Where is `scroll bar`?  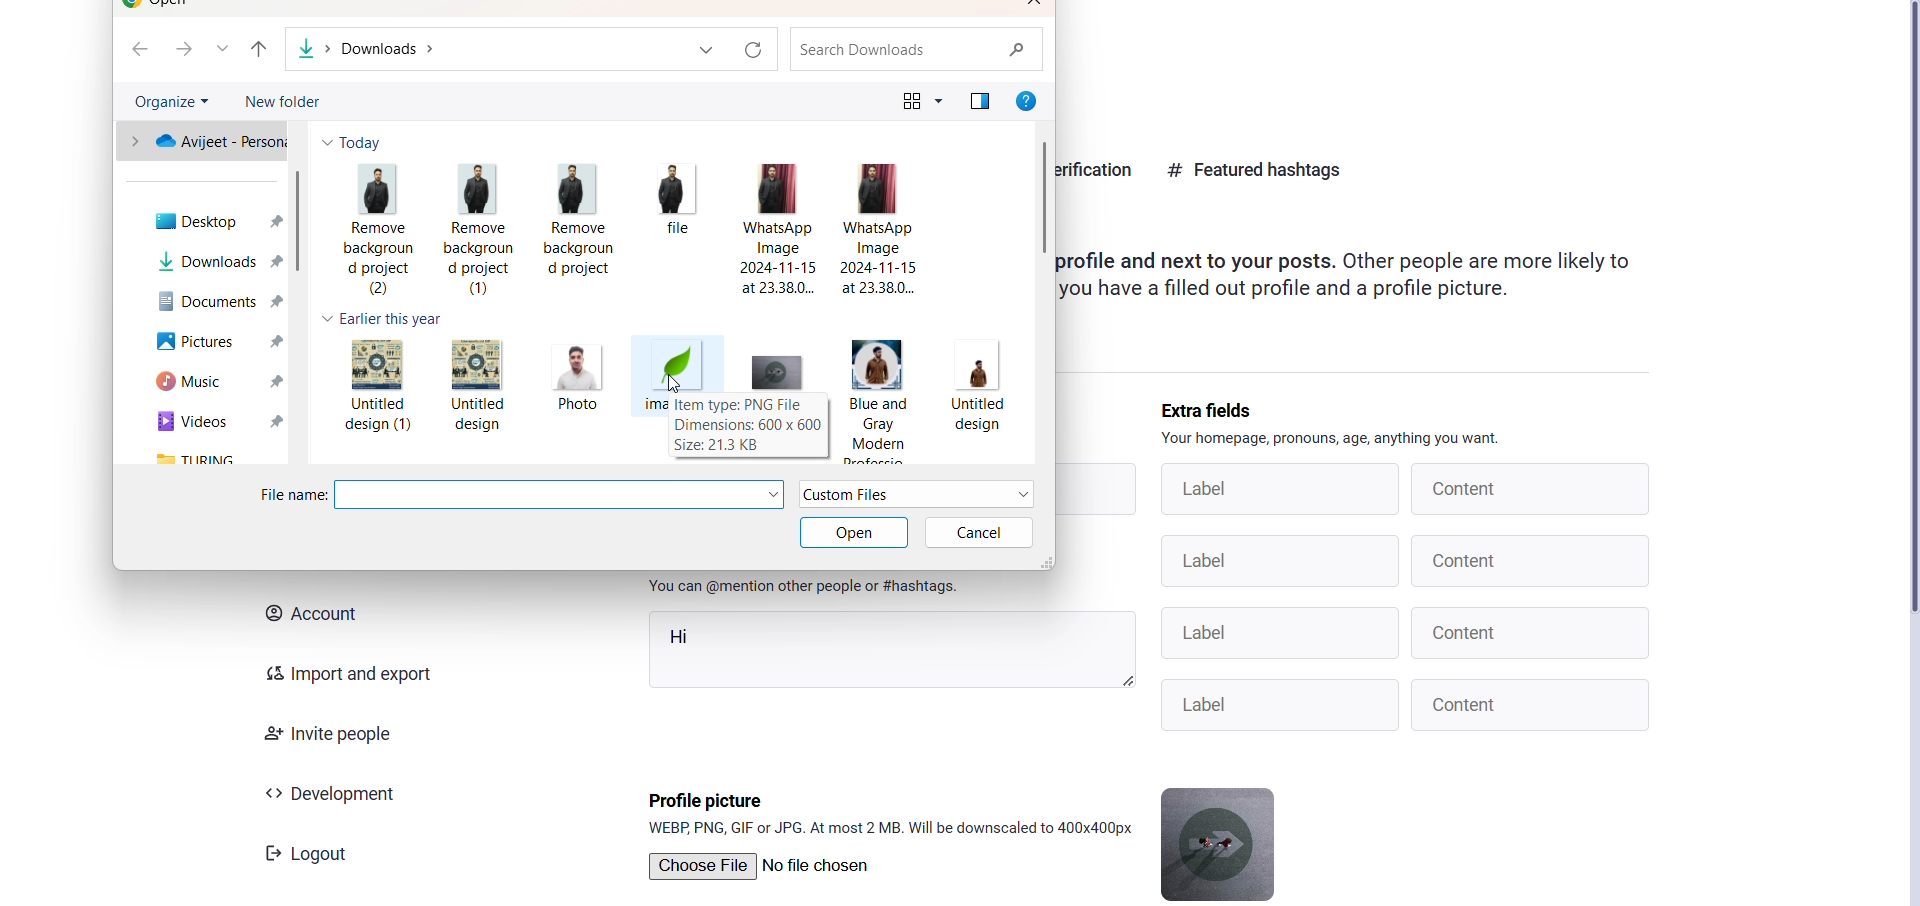 scroll bar is located at coordinates (1043, 194).